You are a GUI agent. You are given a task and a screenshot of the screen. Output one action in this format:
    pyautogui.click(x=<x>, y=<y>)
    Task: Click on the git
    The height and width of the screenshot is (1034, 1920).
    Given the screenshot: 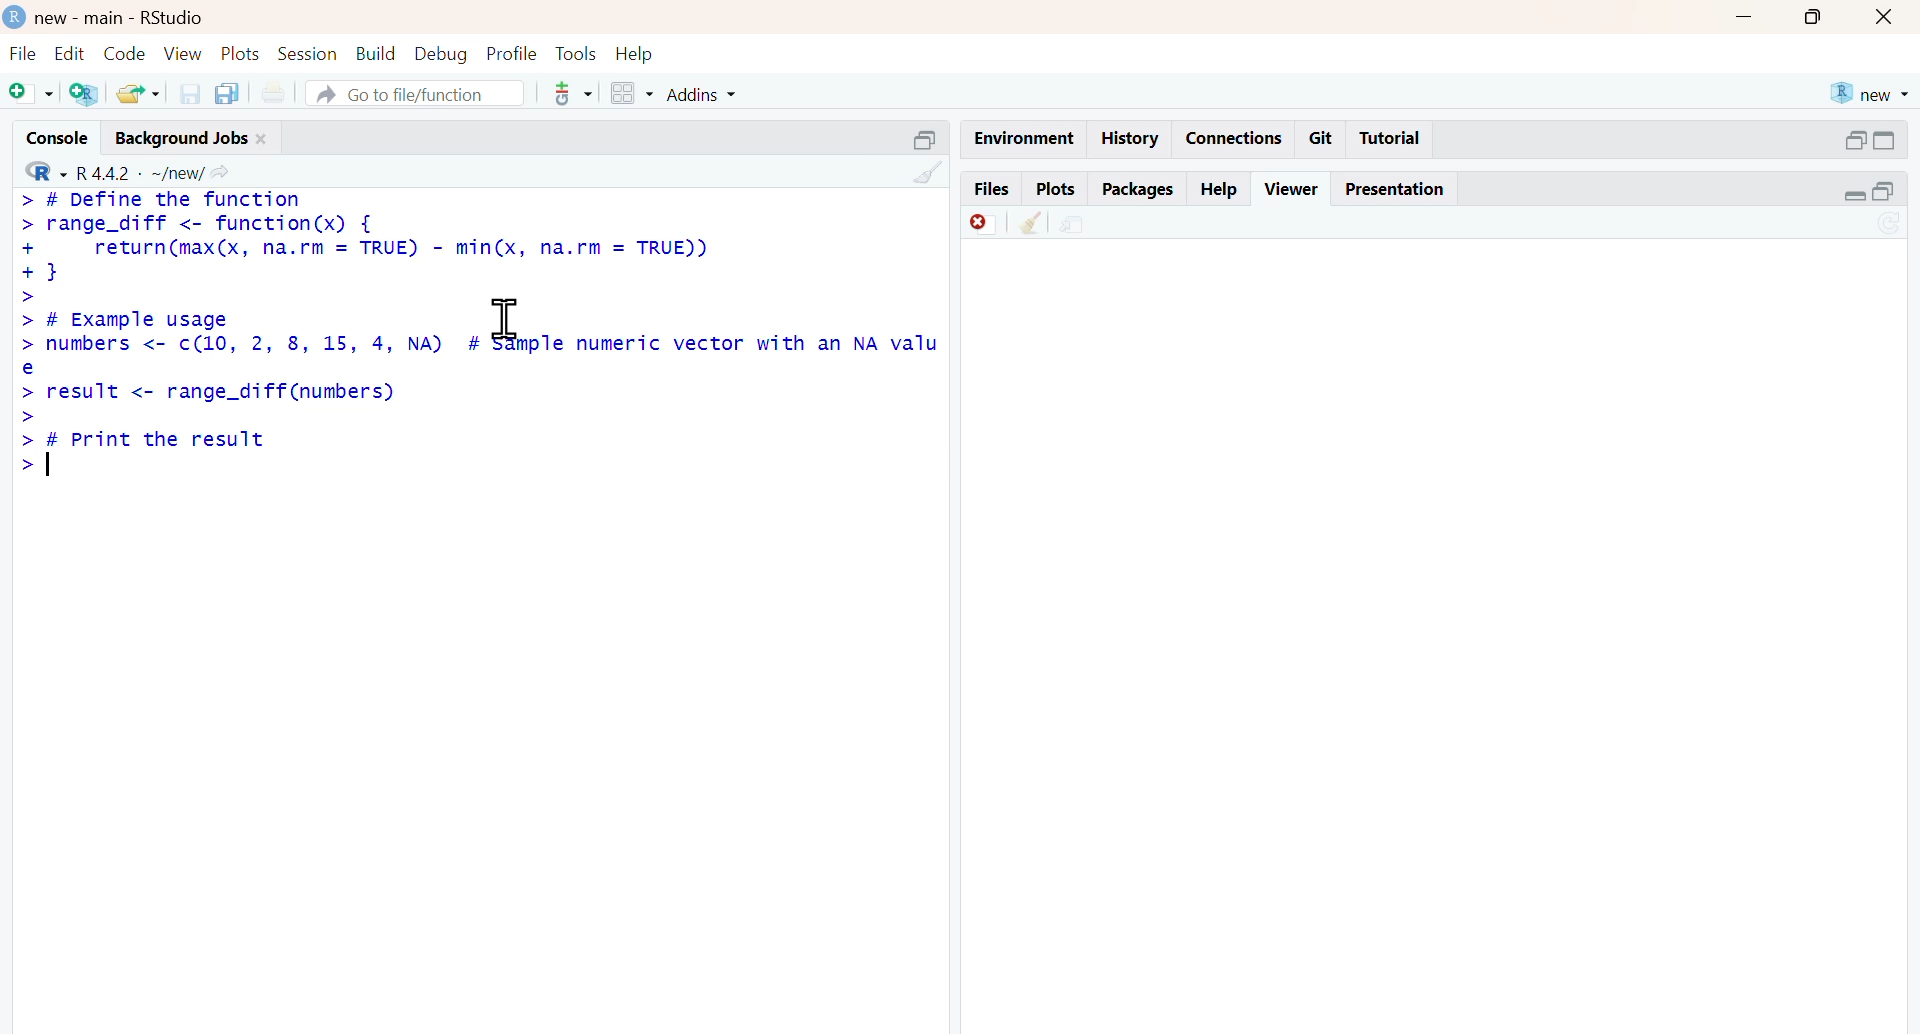 What is the action you would take?
    pyautogui.click(x=1322, y=138)
    